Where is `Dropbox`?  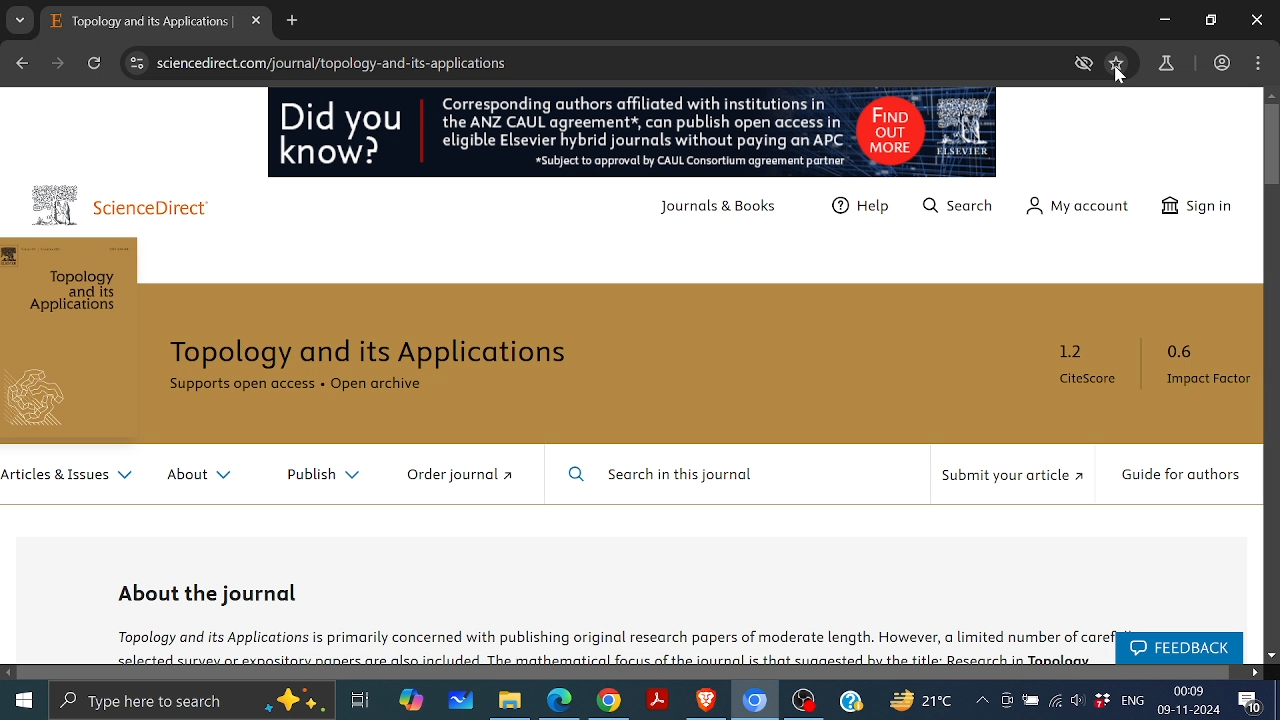 Dropbox is located at coordinates (1101, 699).